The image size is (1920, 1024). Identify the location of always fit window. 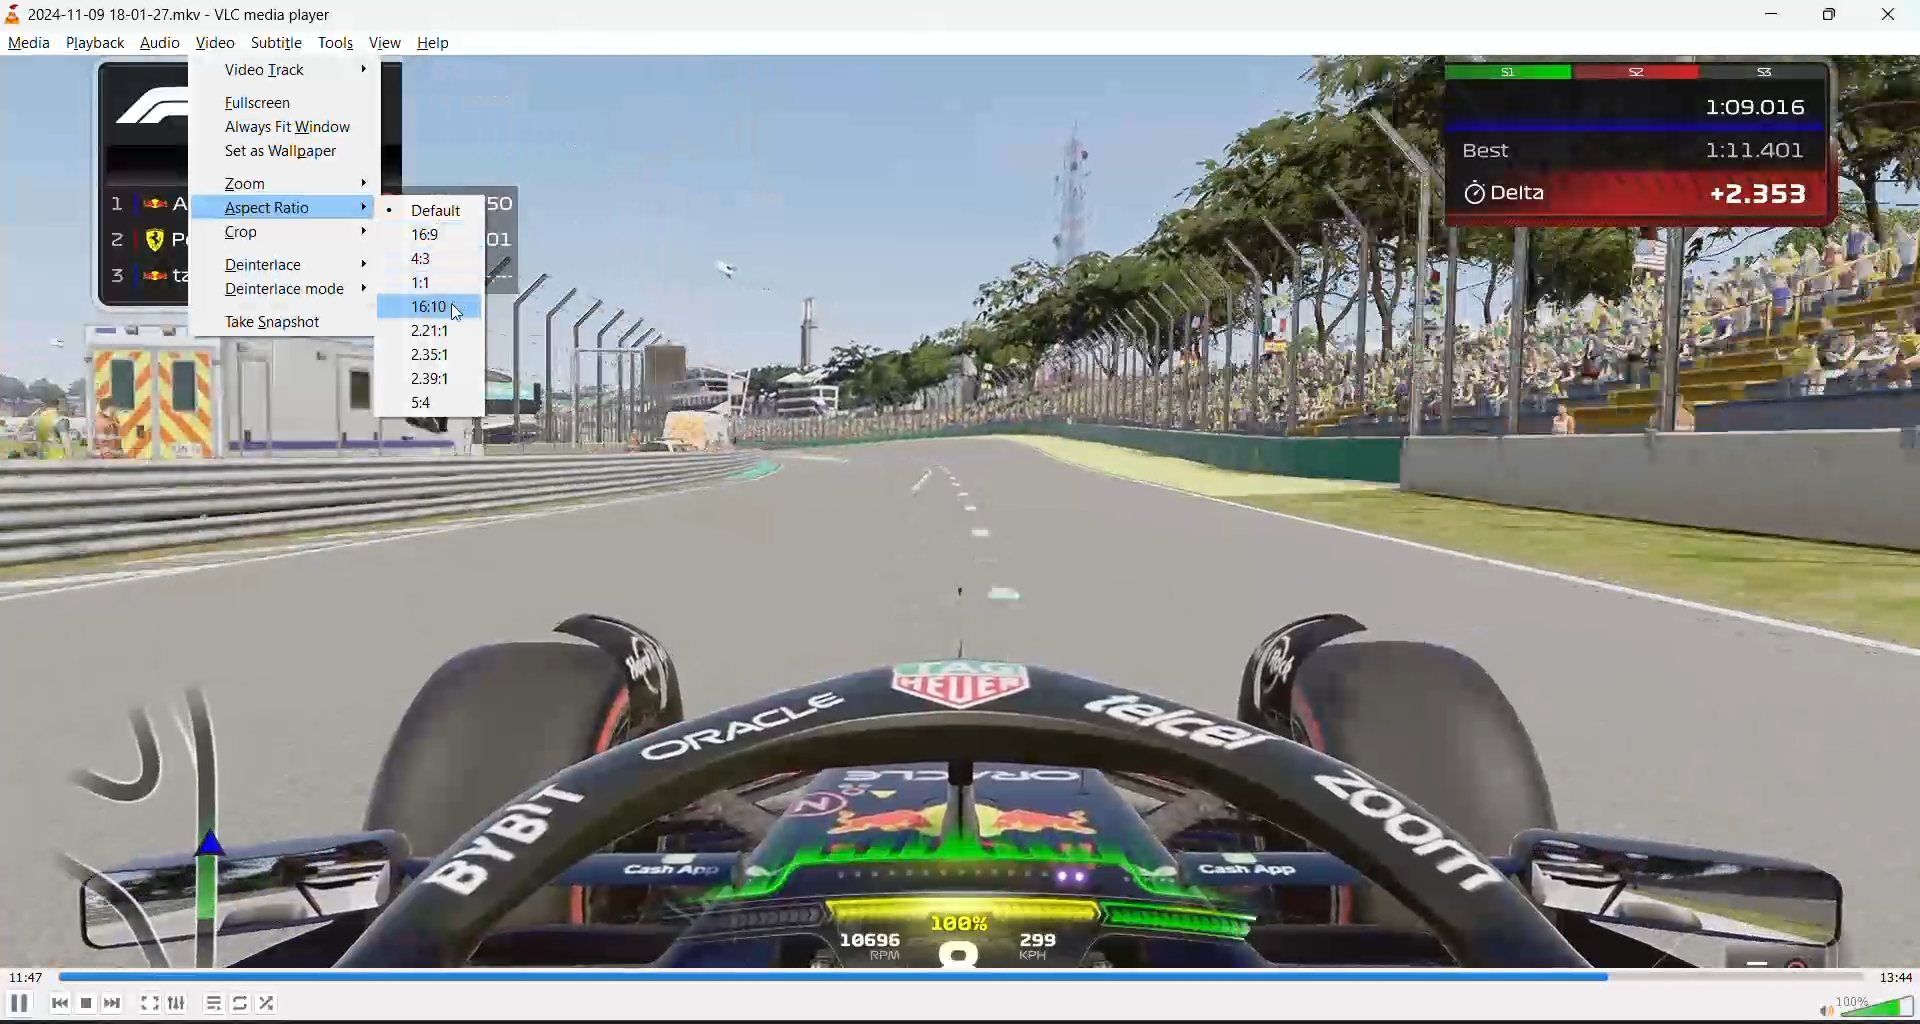
(293, 130).